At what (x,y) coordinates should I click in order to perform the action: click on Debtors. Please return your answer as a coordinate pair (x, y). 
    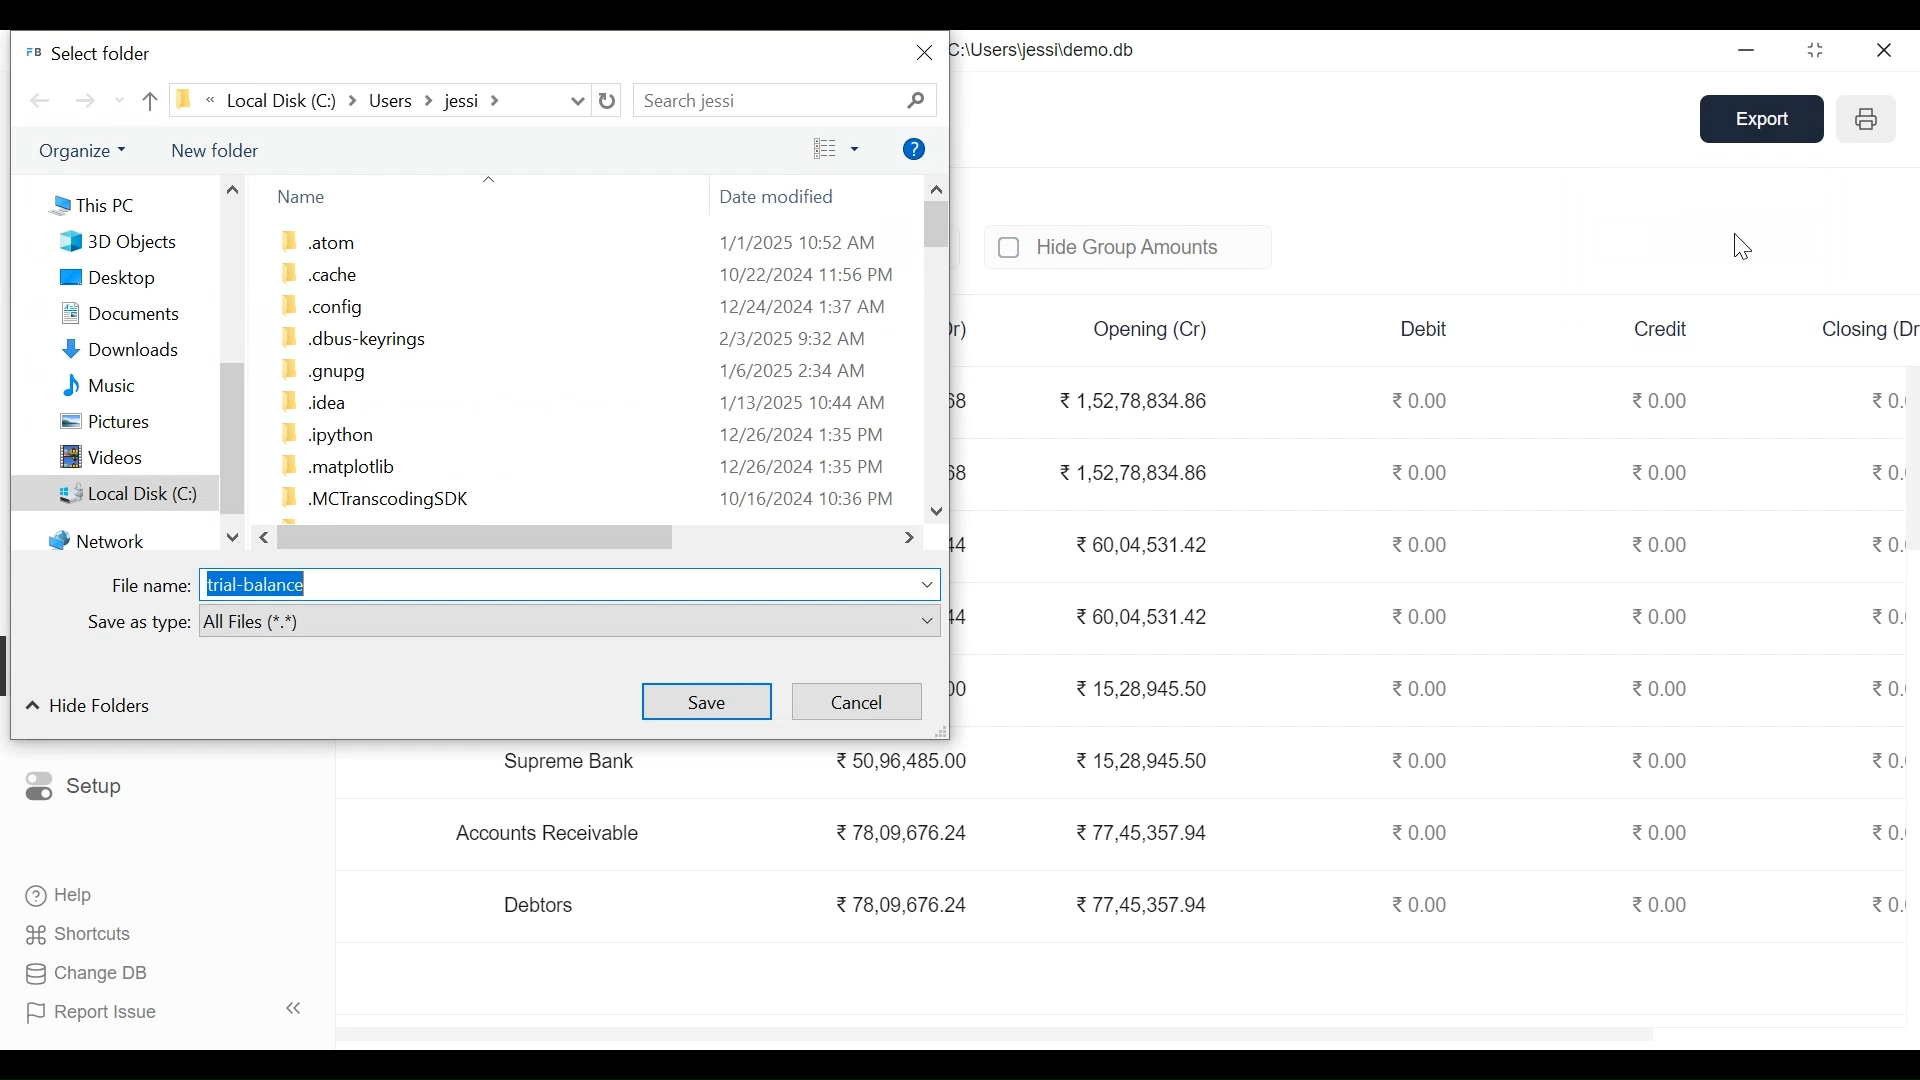
    Looking at the image, I should click on (541, 904).